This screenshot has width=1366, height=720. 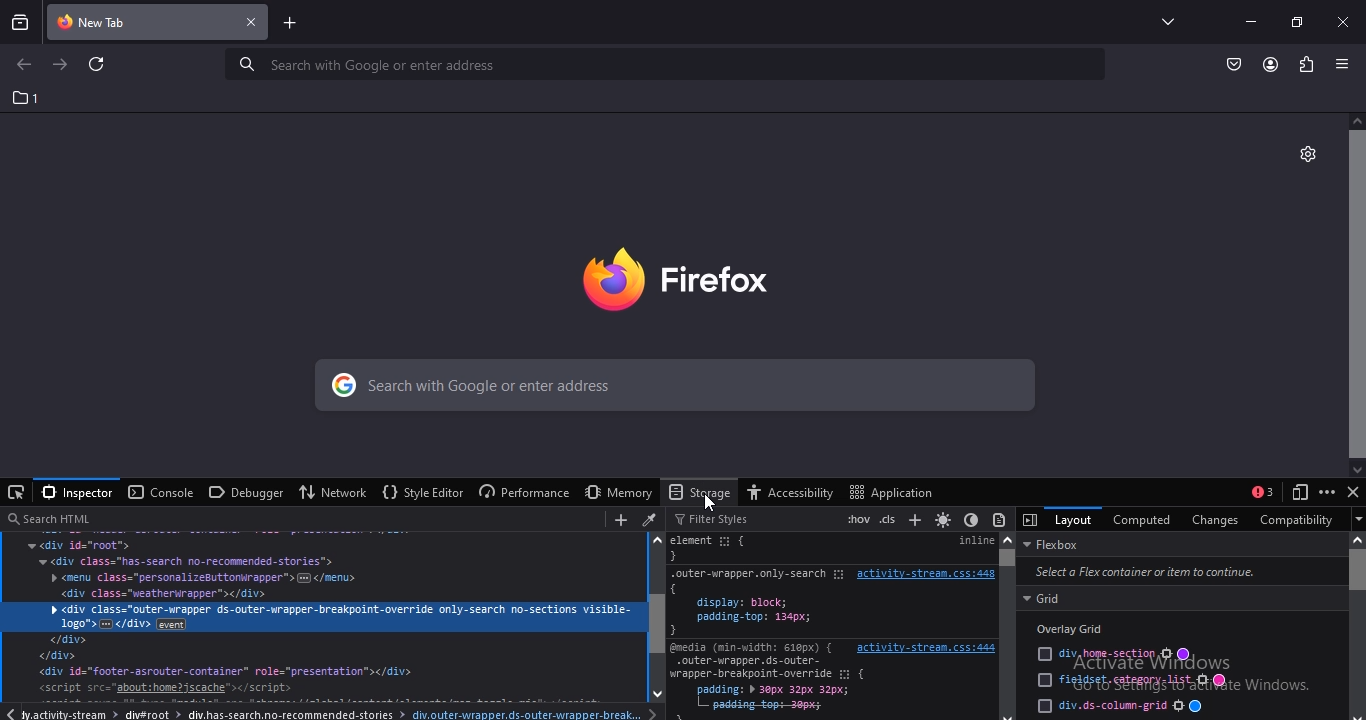 I want to click on scroll bar, so click(x=1359, y=625).